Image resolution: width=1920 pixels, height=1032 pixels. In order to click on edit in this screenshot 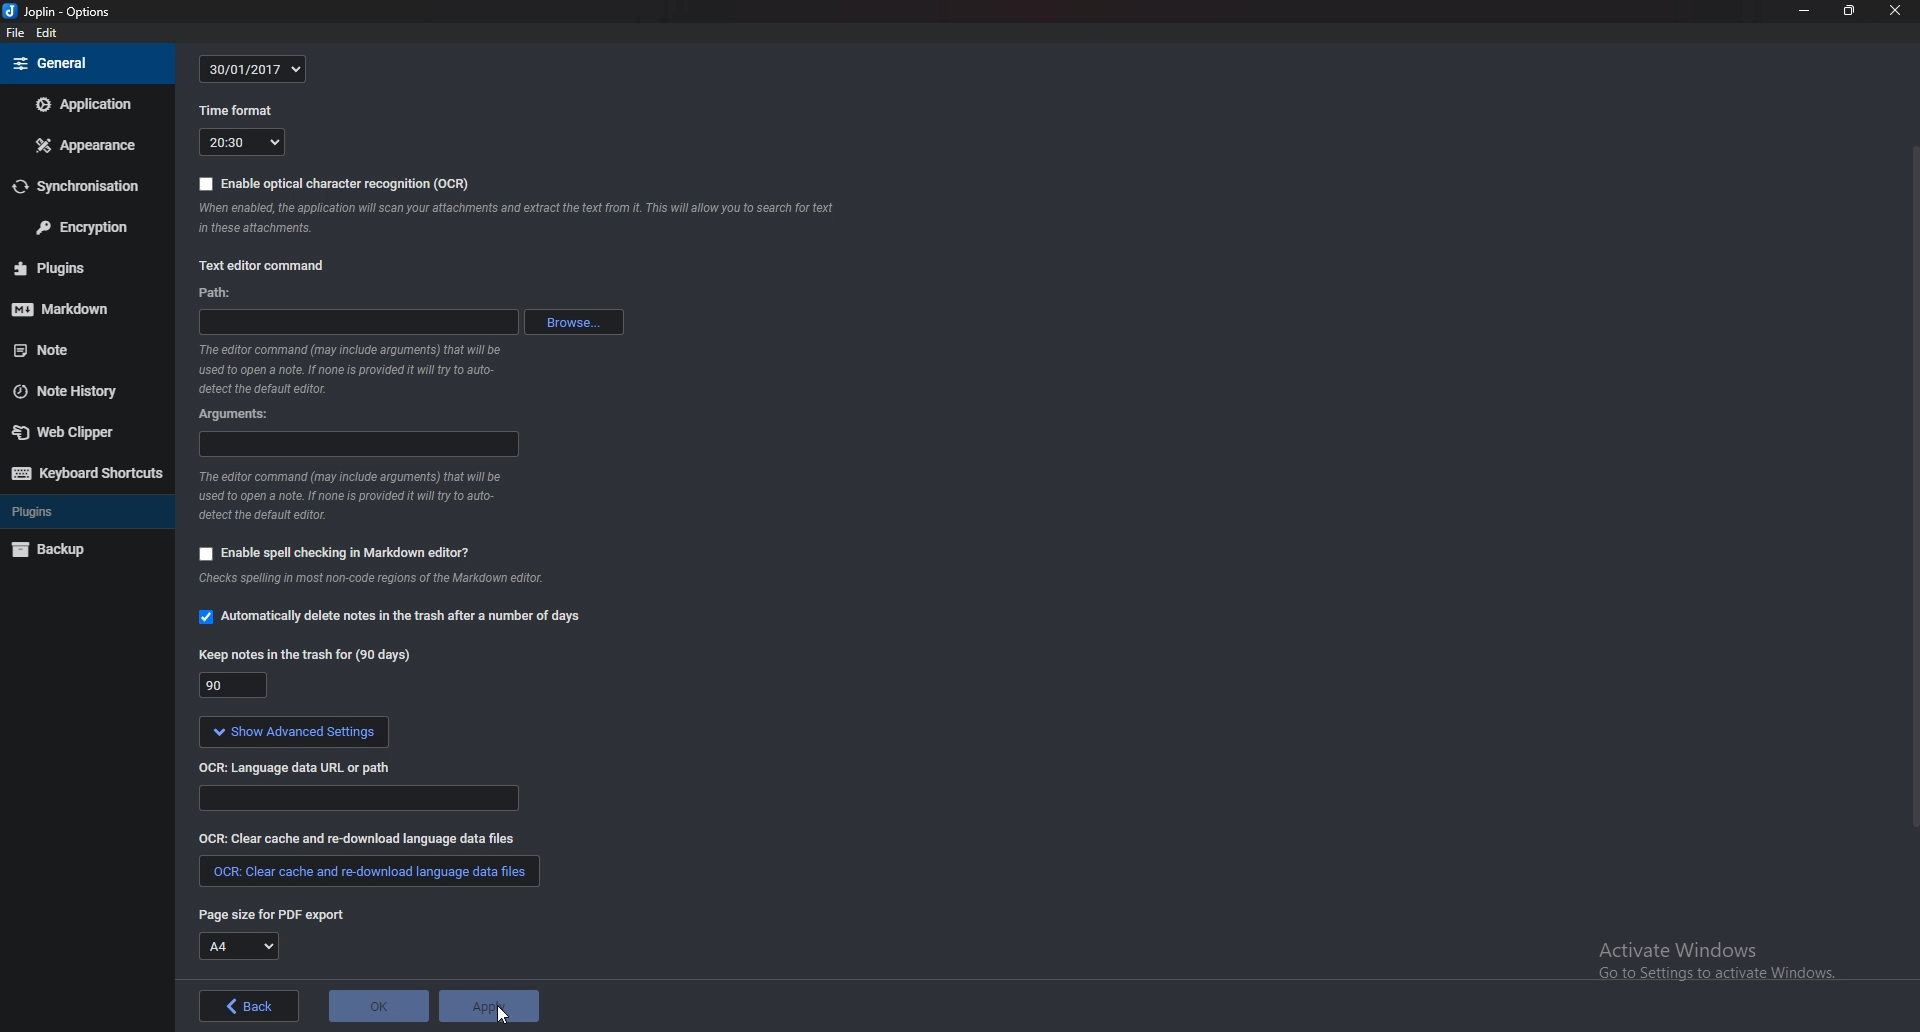, I will do `click(49, 33)`.